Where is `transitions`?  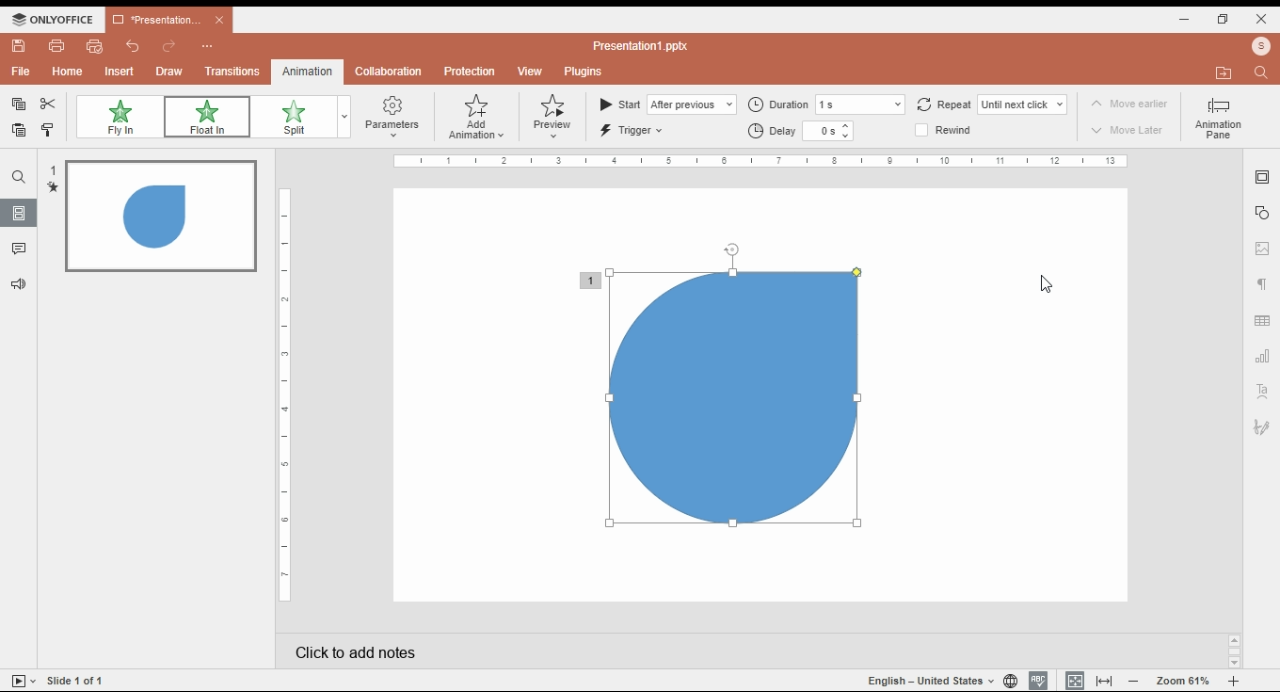 transitions is located at coordinates (233, 71).